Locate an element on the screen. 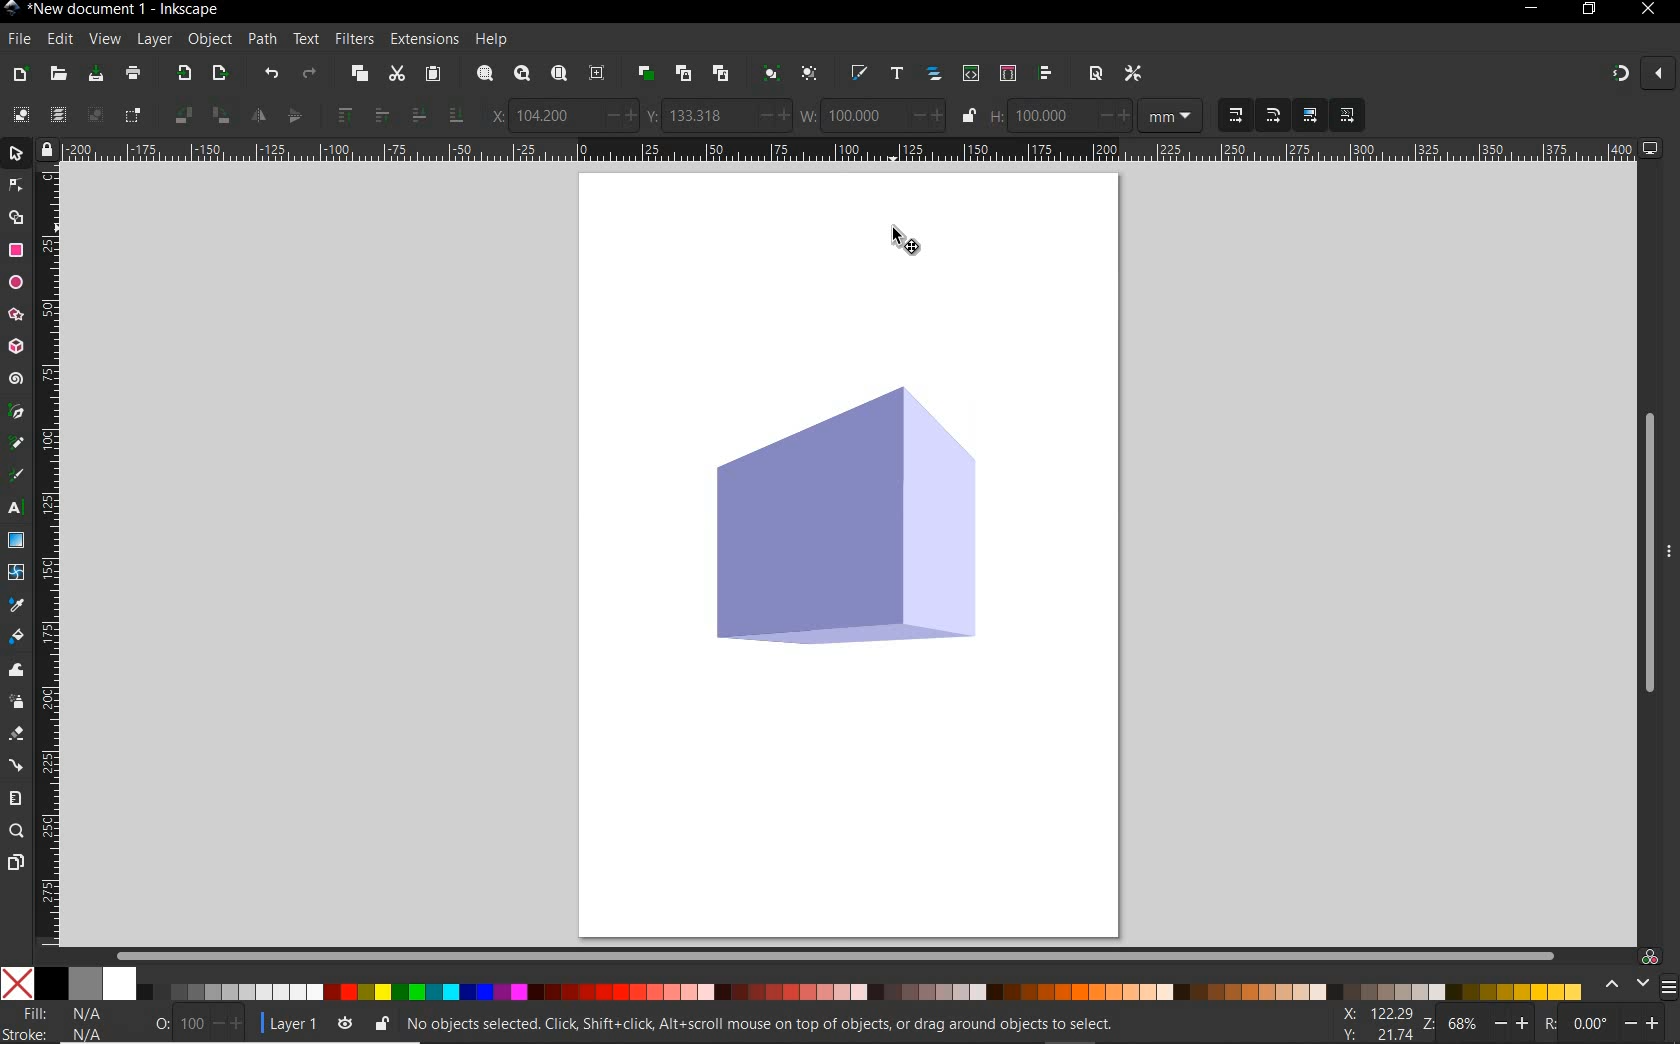 The height and width of the screenshot is (1044, 1680). menu is located at coordinates (1669, 987).